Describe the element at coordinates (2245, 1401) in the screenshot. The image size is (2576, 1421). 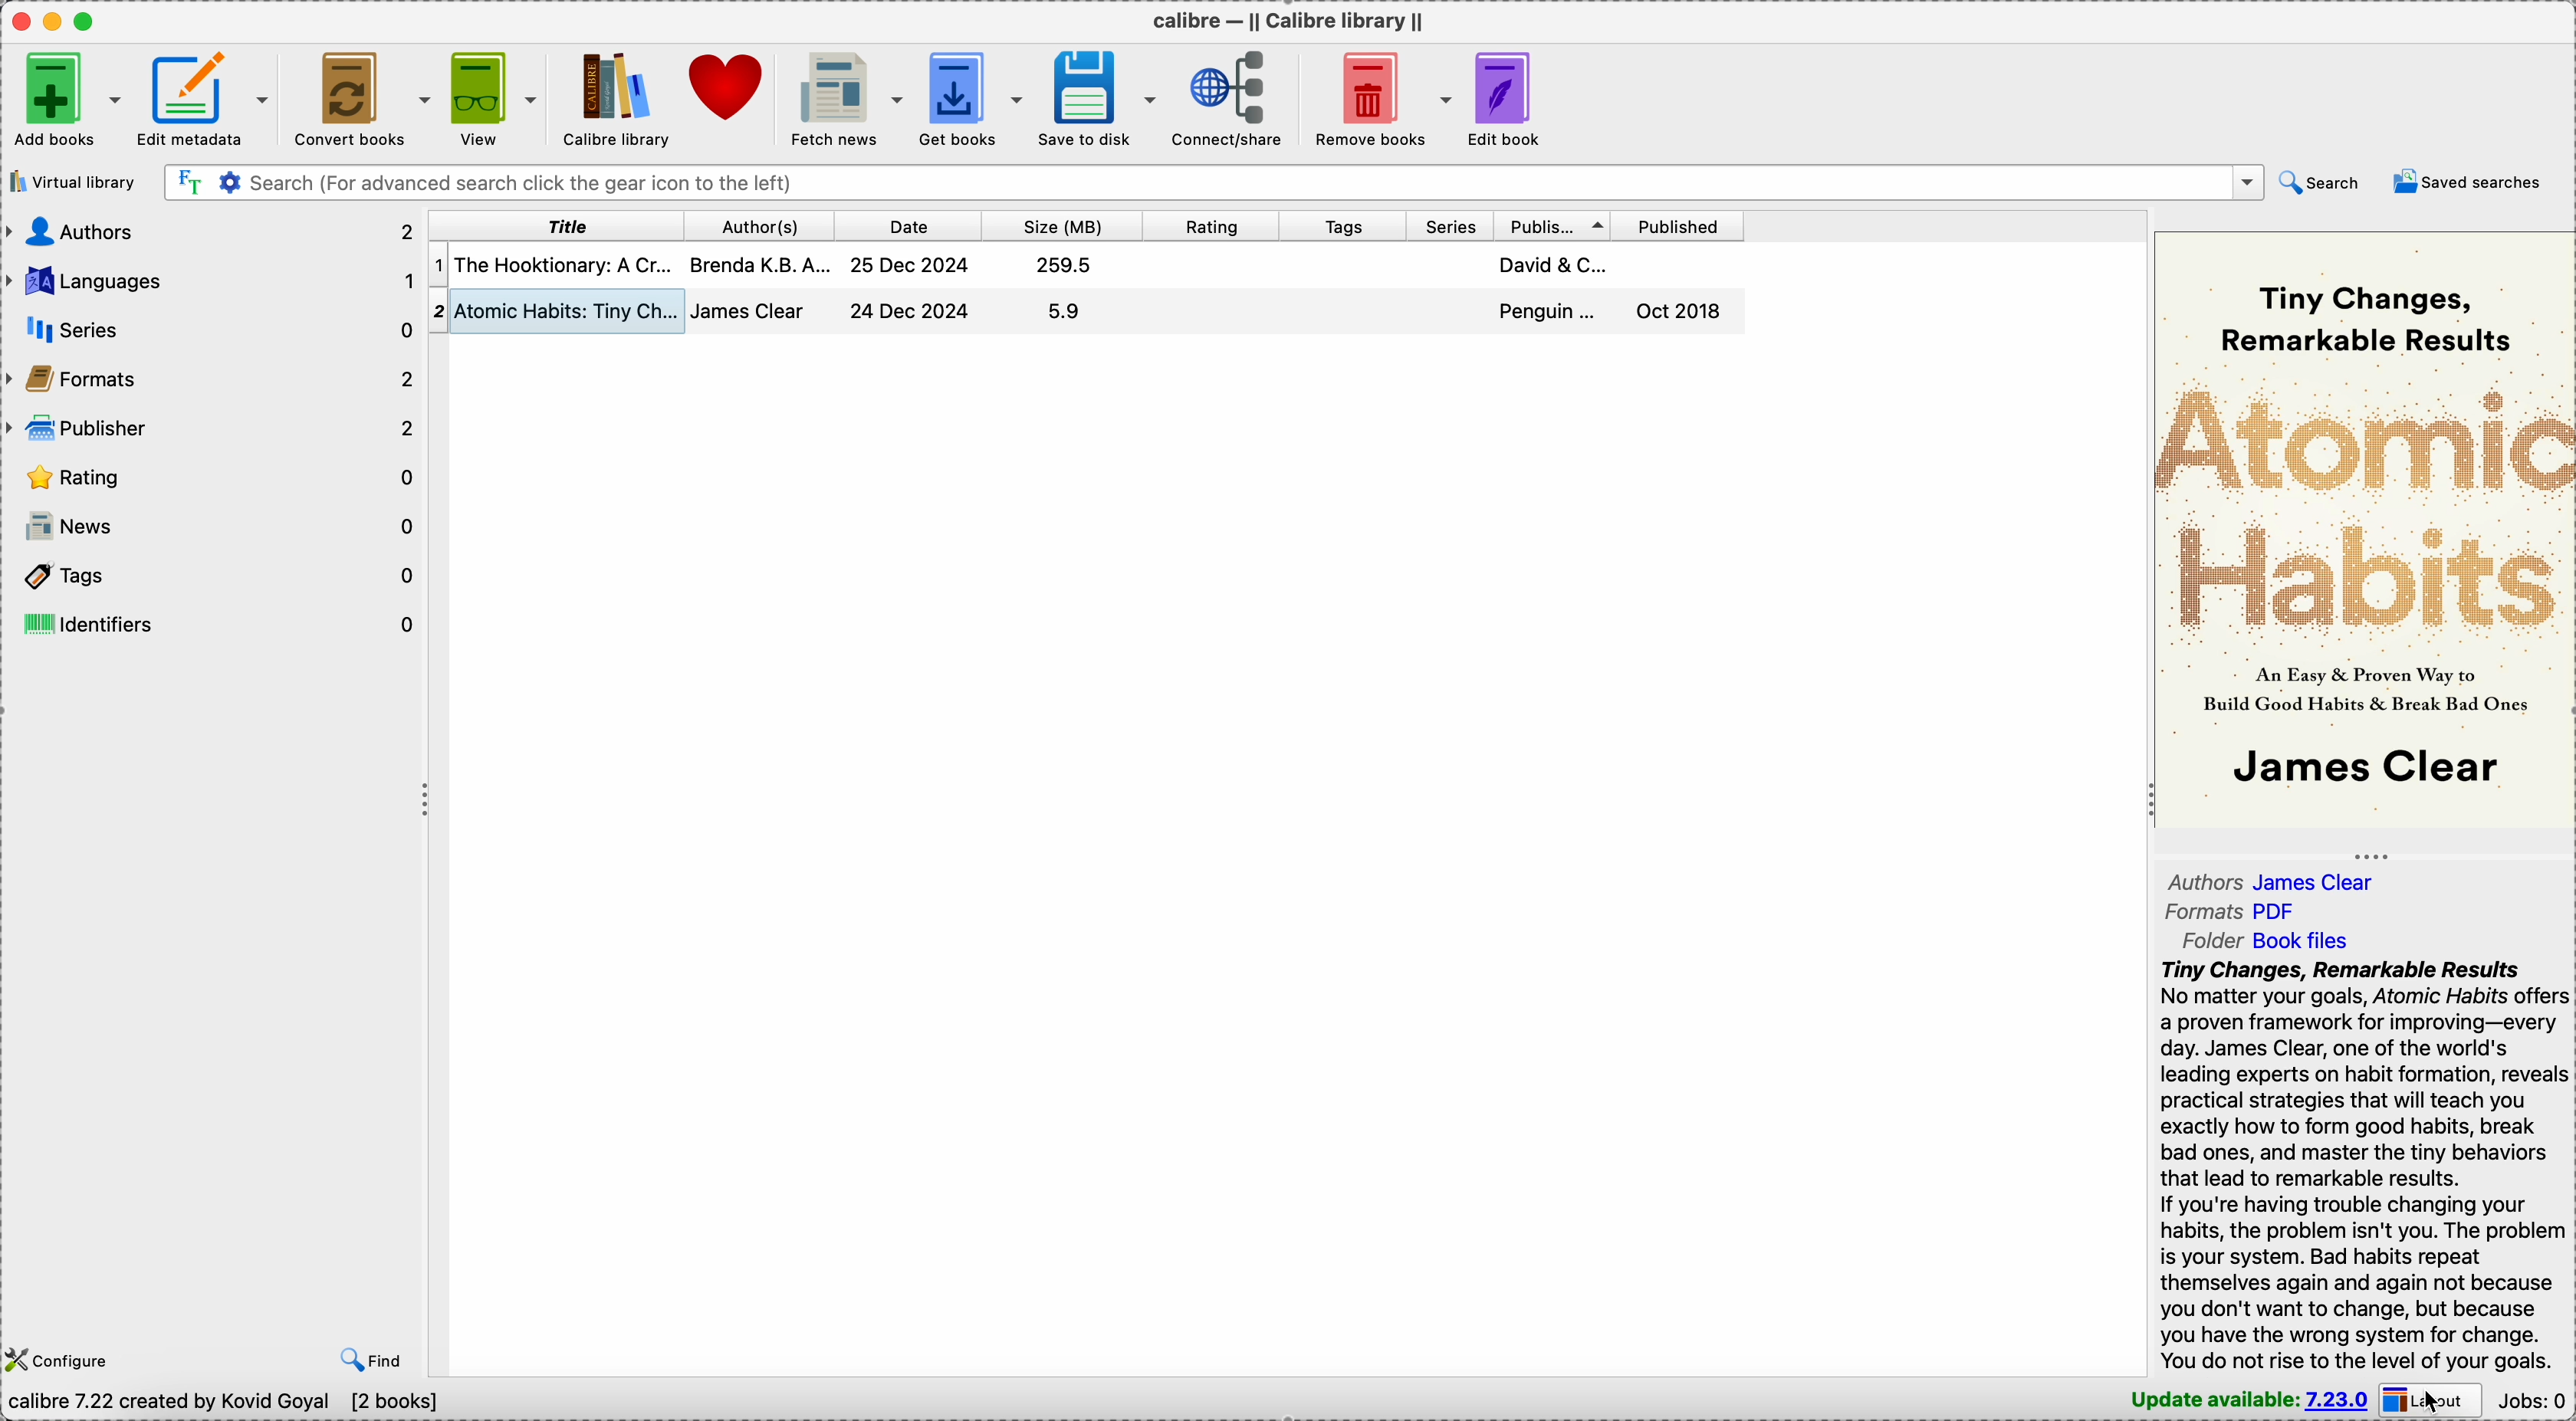
I see `update available: 7.23.0` at that location.